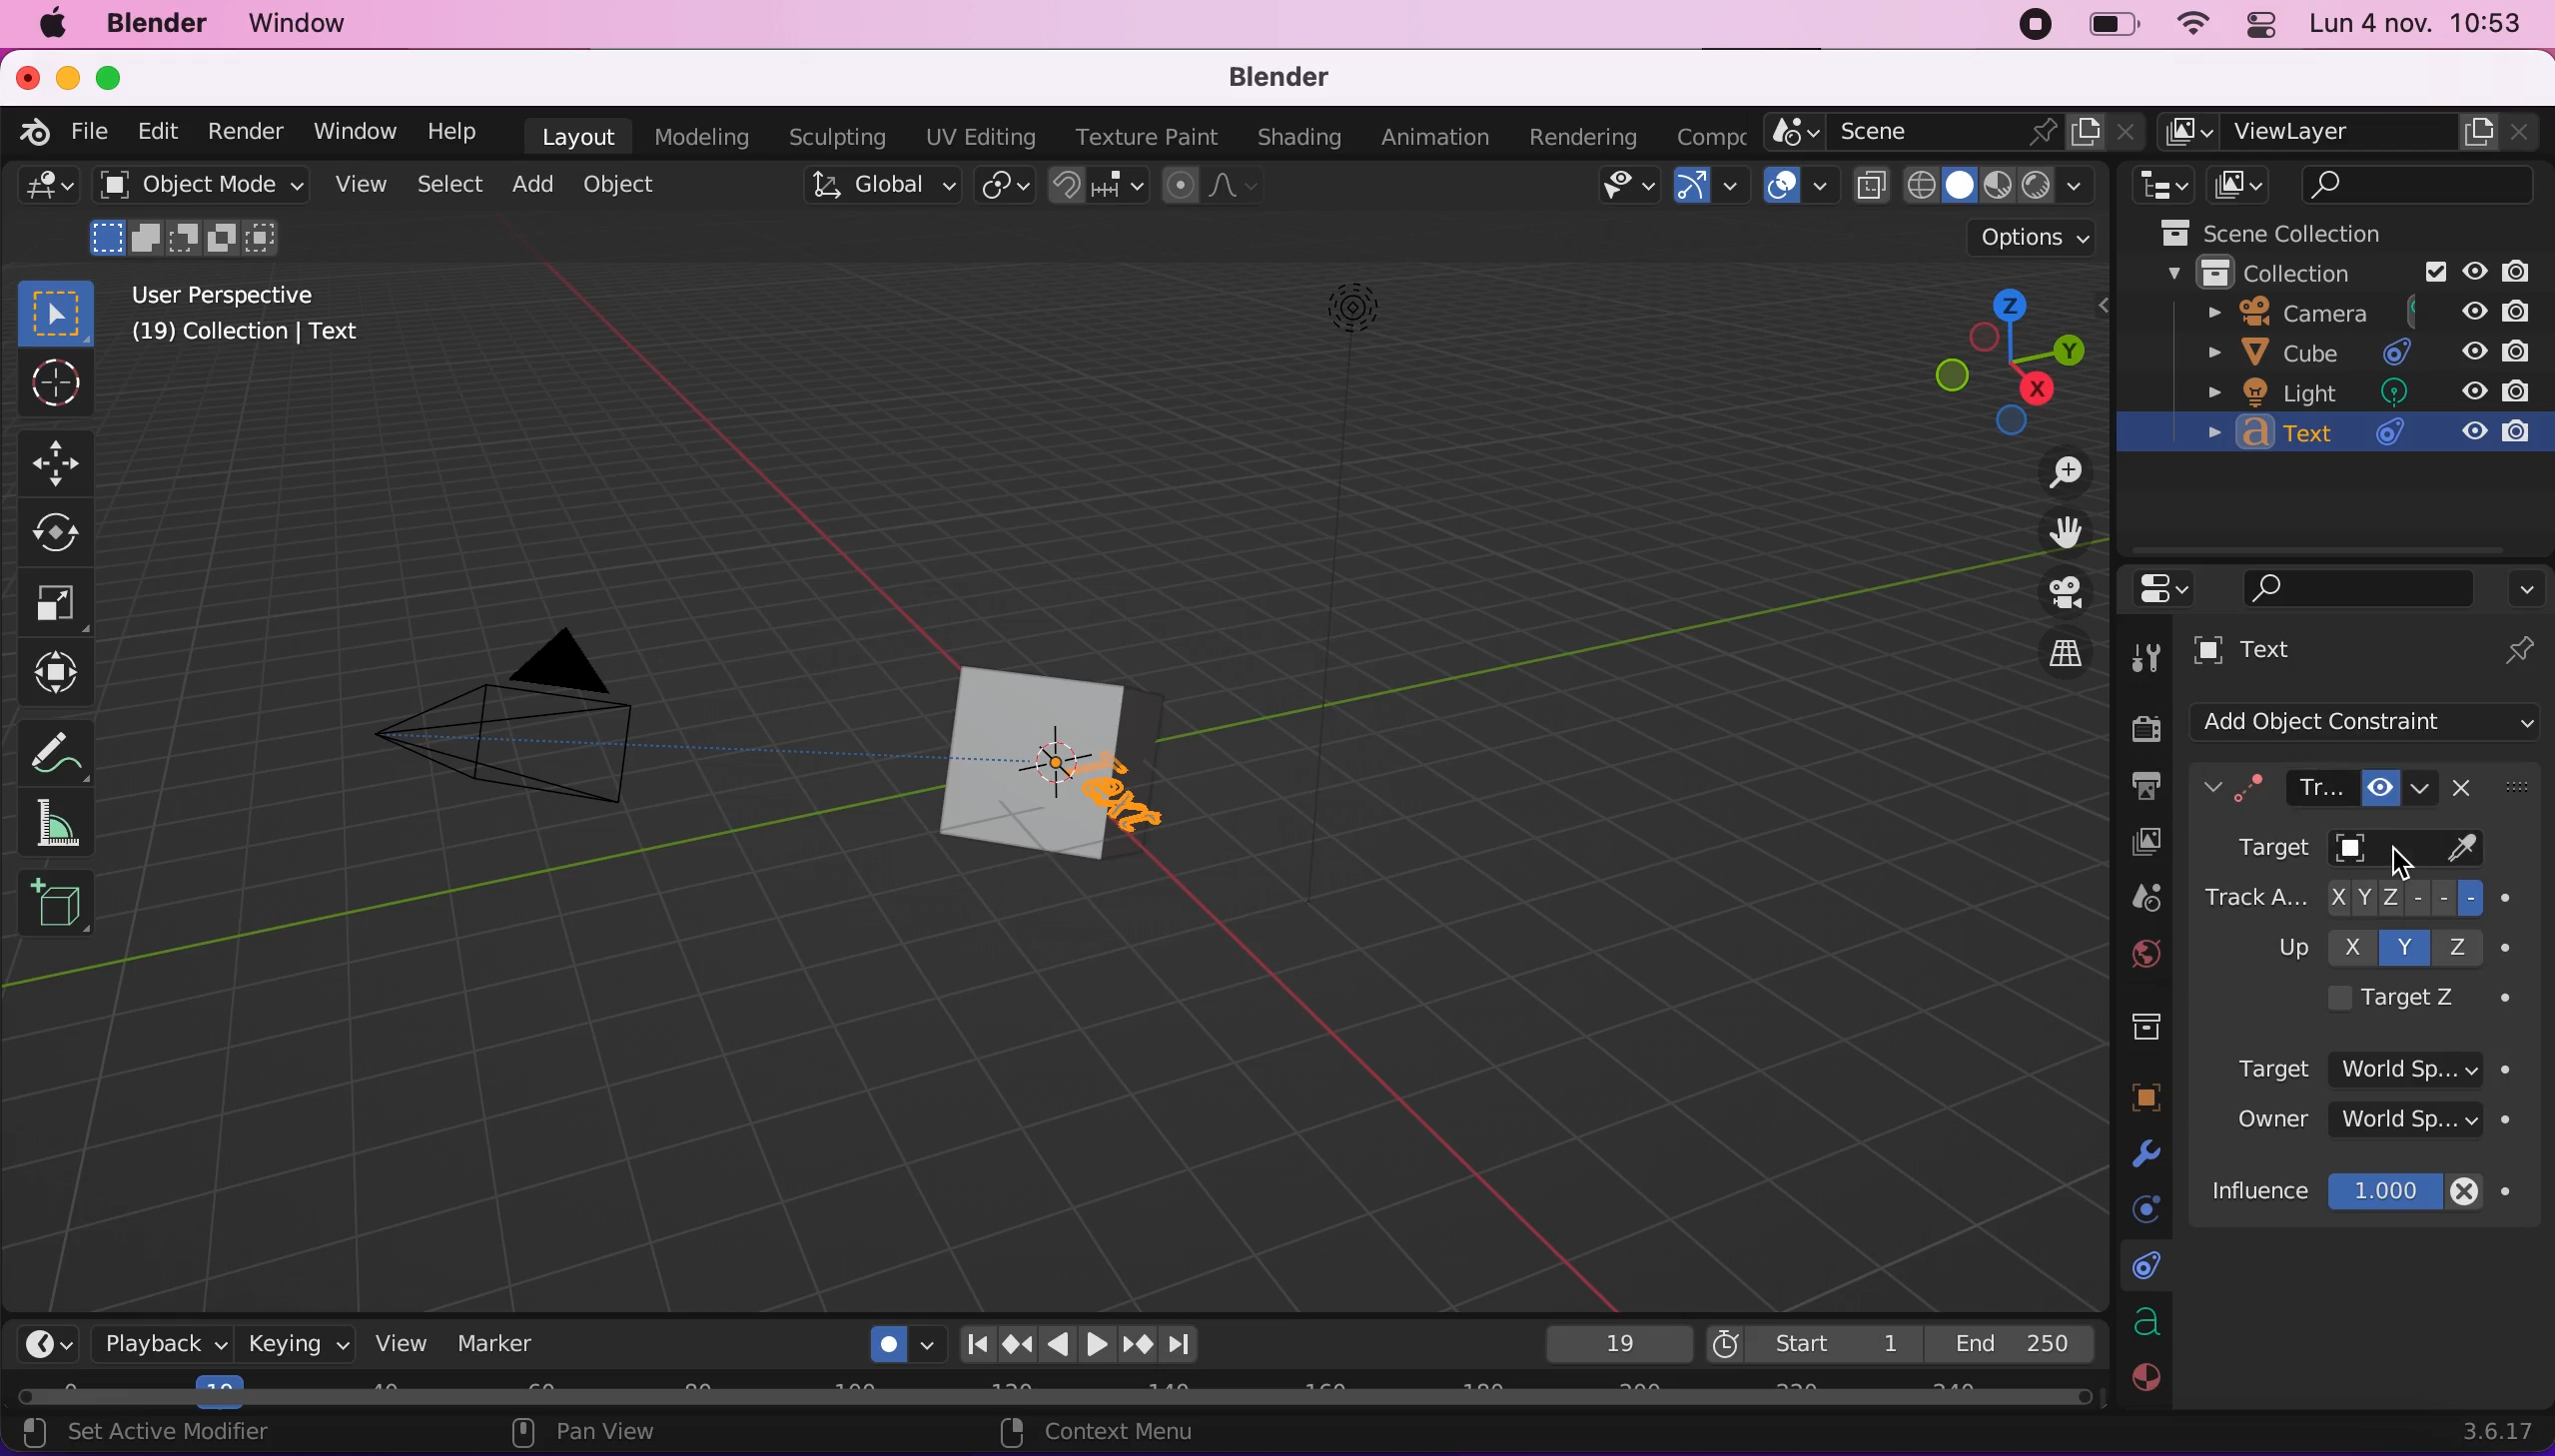 The height and width of the screenshot is (1456, 2555). I want to click on collections, so click(2141, 1029).